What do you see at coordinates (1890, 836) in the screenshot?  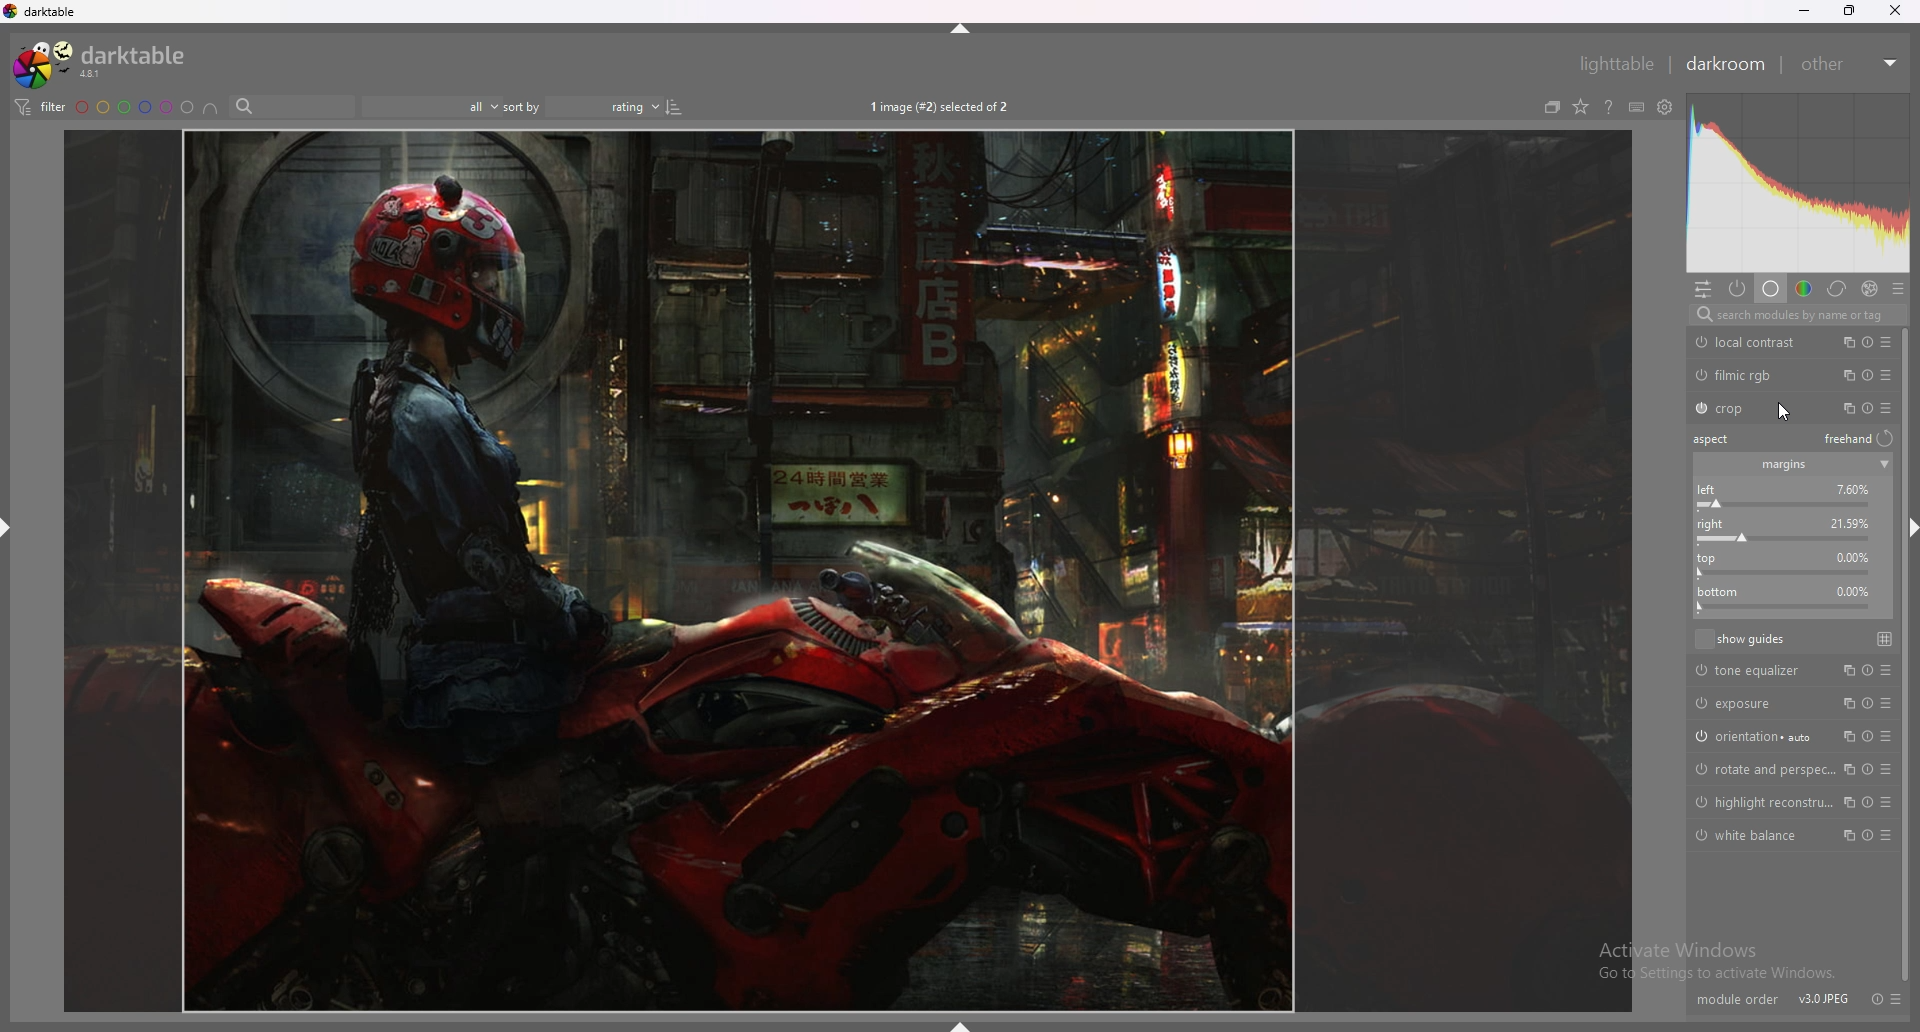 I see `presets` at bounding box center [1890, 836].